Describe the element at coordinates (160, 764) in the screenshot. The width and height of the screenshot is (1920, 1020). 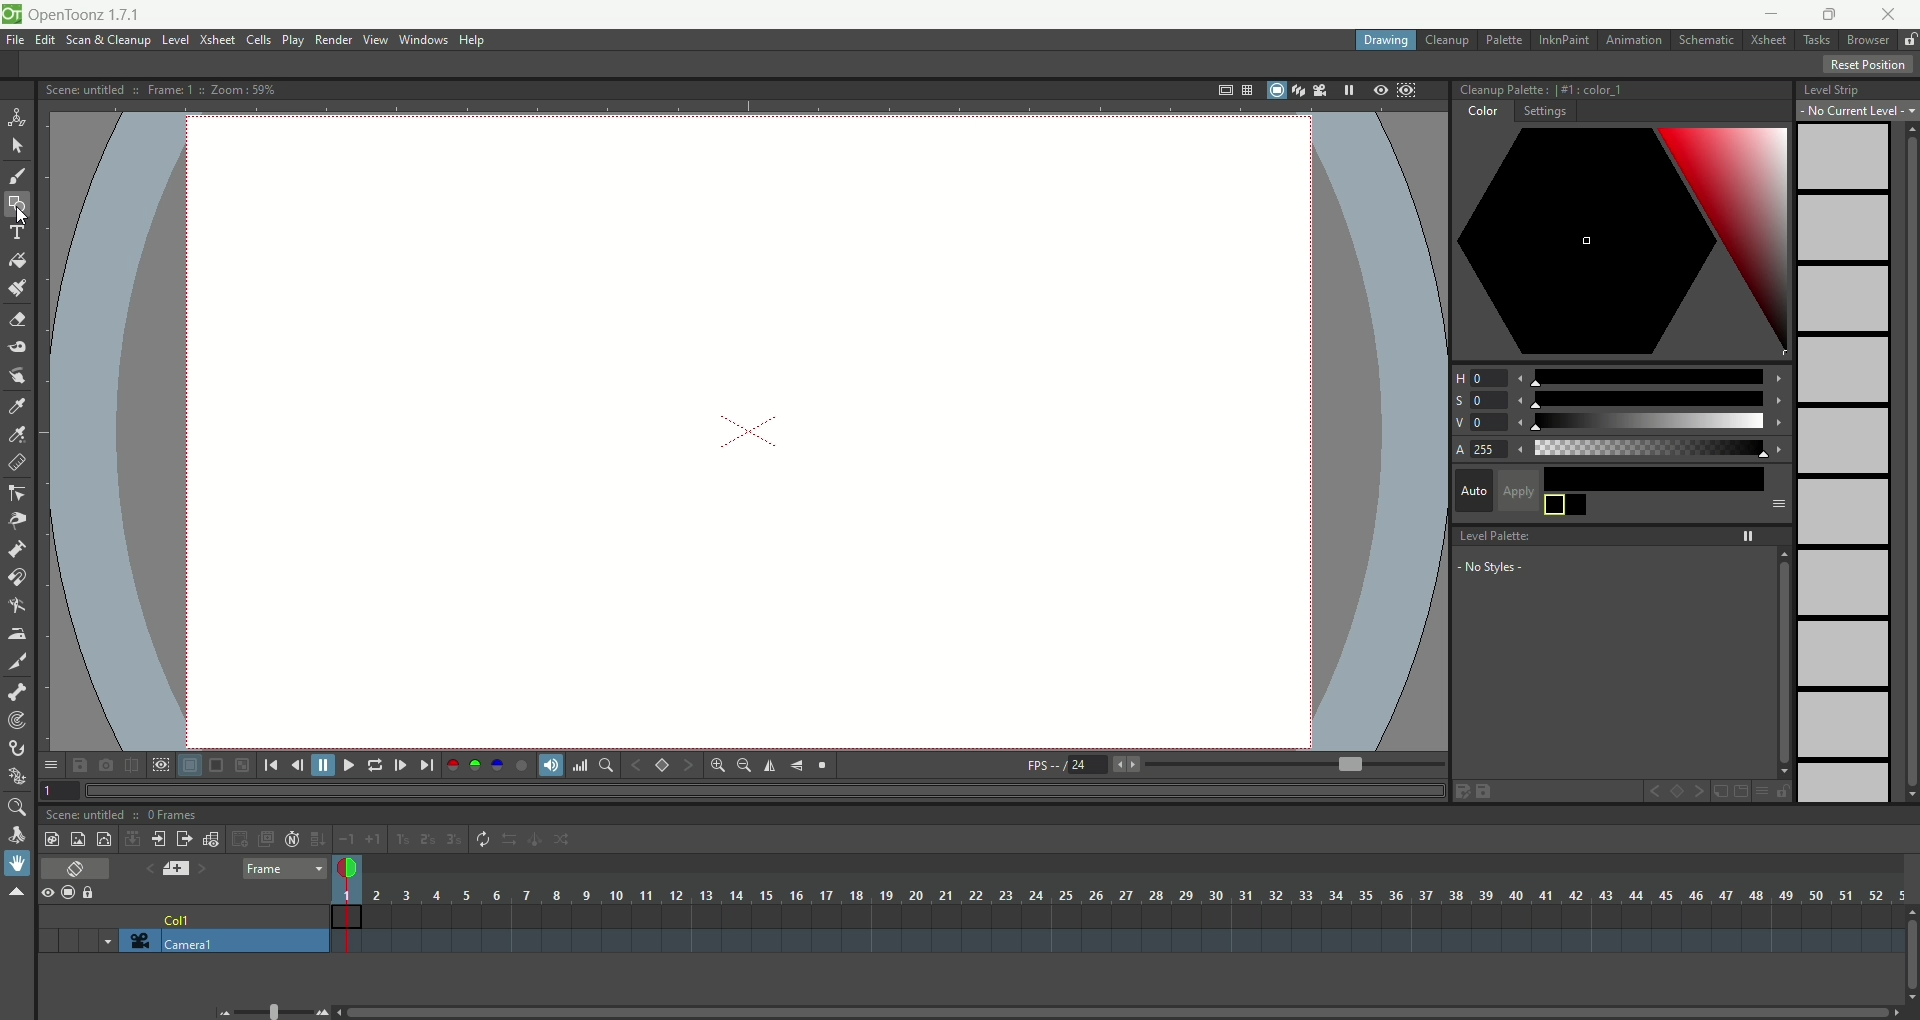
I see `define sub-camera` at that location.